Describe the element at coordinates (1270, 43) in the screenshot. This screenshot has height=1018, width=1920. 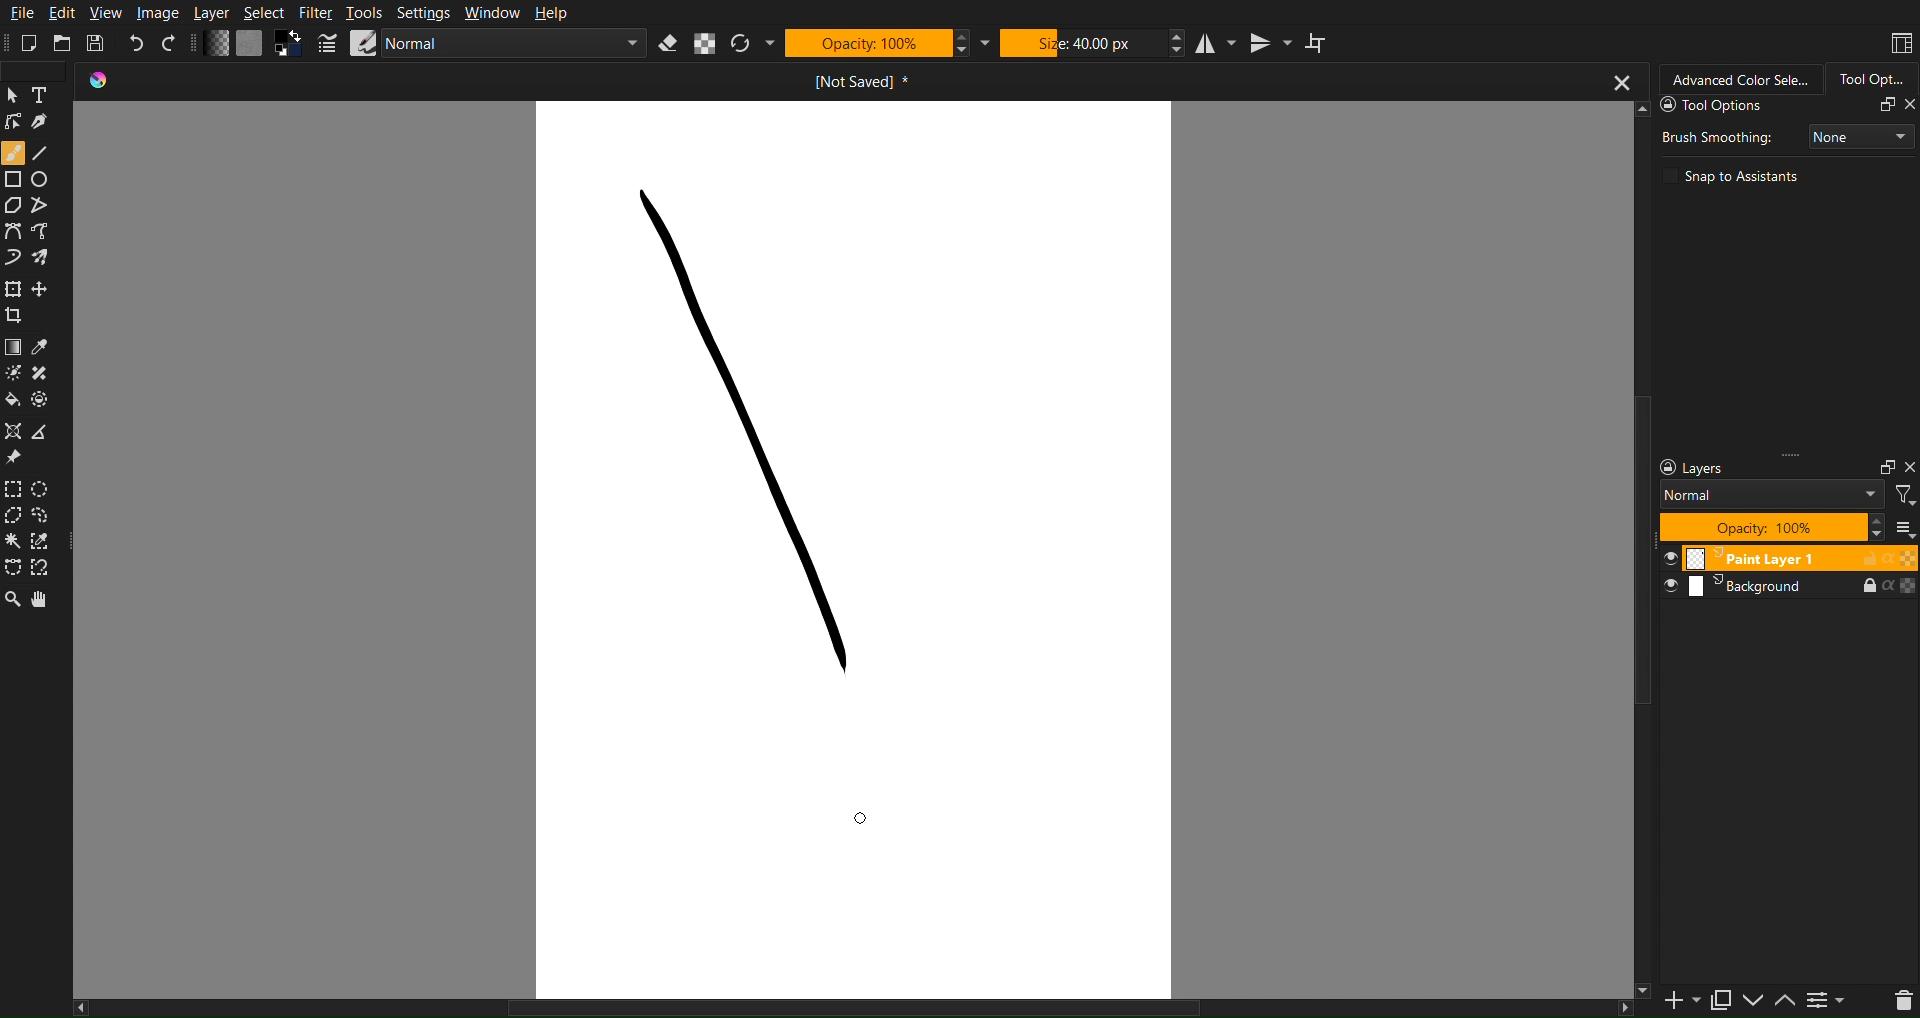
I see `Vertical Mirror` at that location.